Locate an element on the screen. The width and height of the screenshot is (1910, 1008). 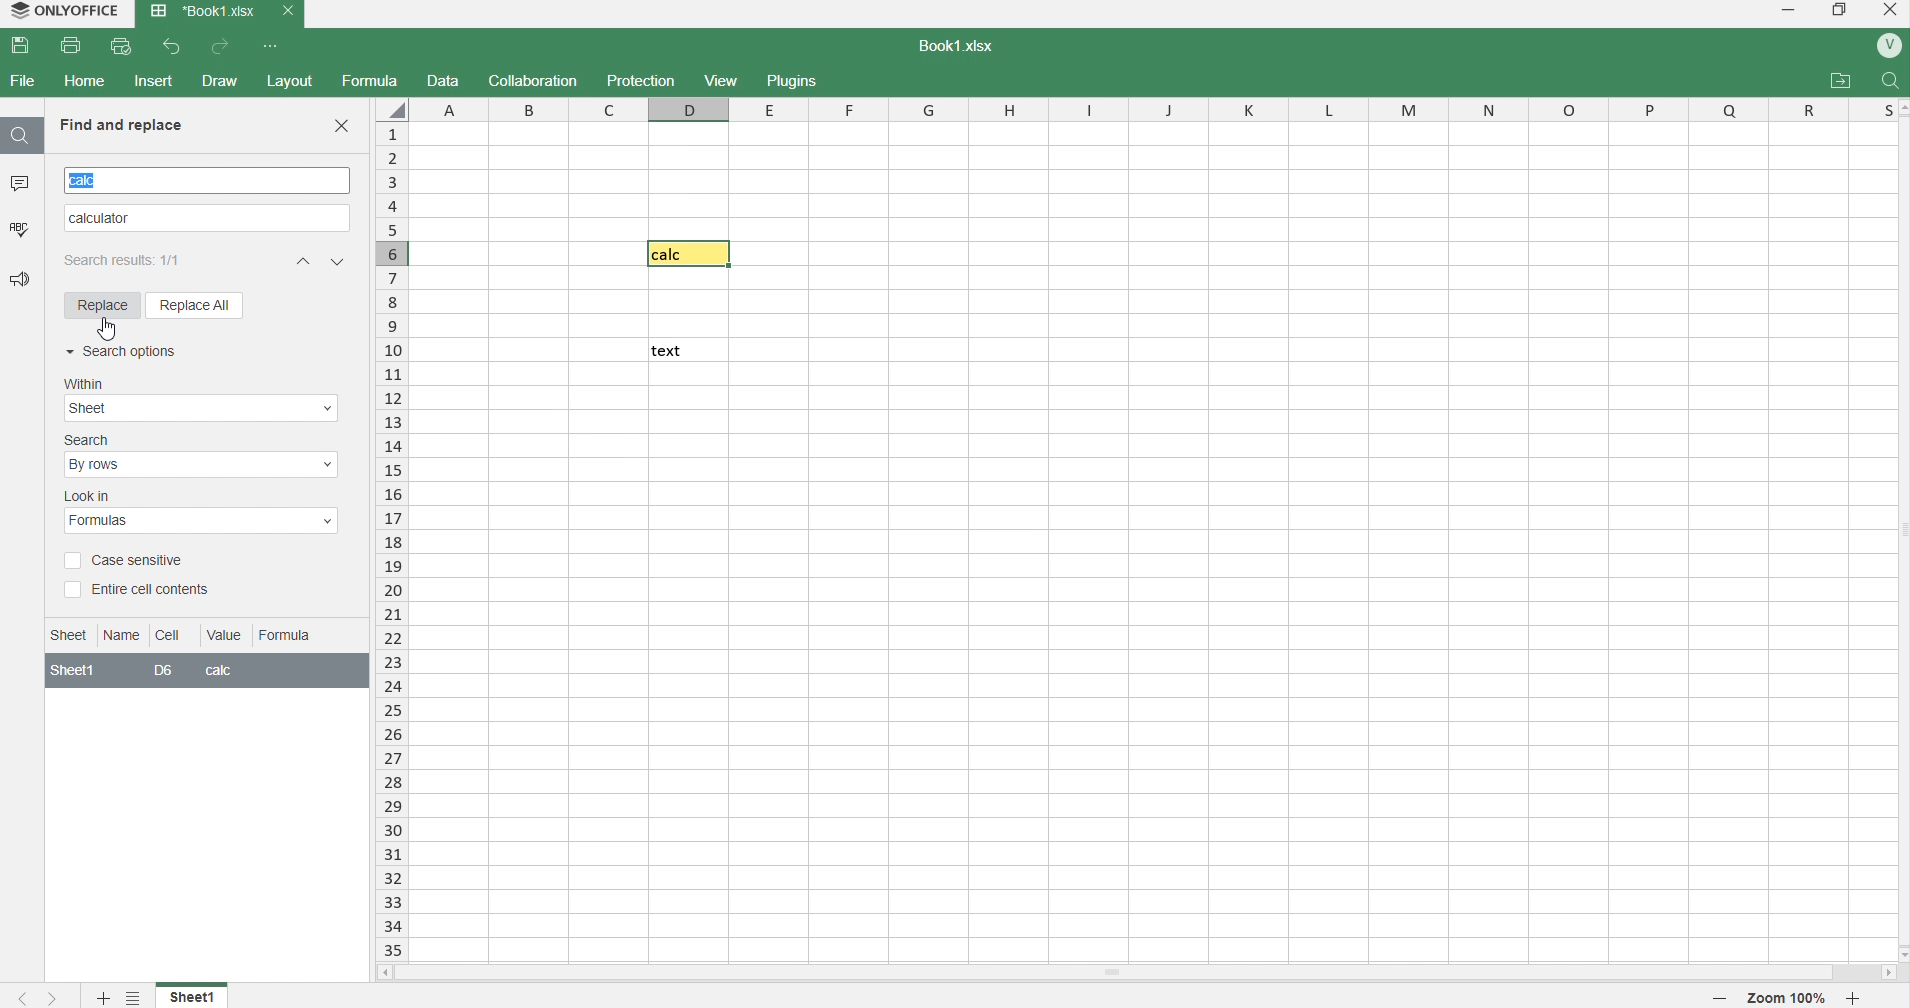
protection is located at coordinates (641, 79).